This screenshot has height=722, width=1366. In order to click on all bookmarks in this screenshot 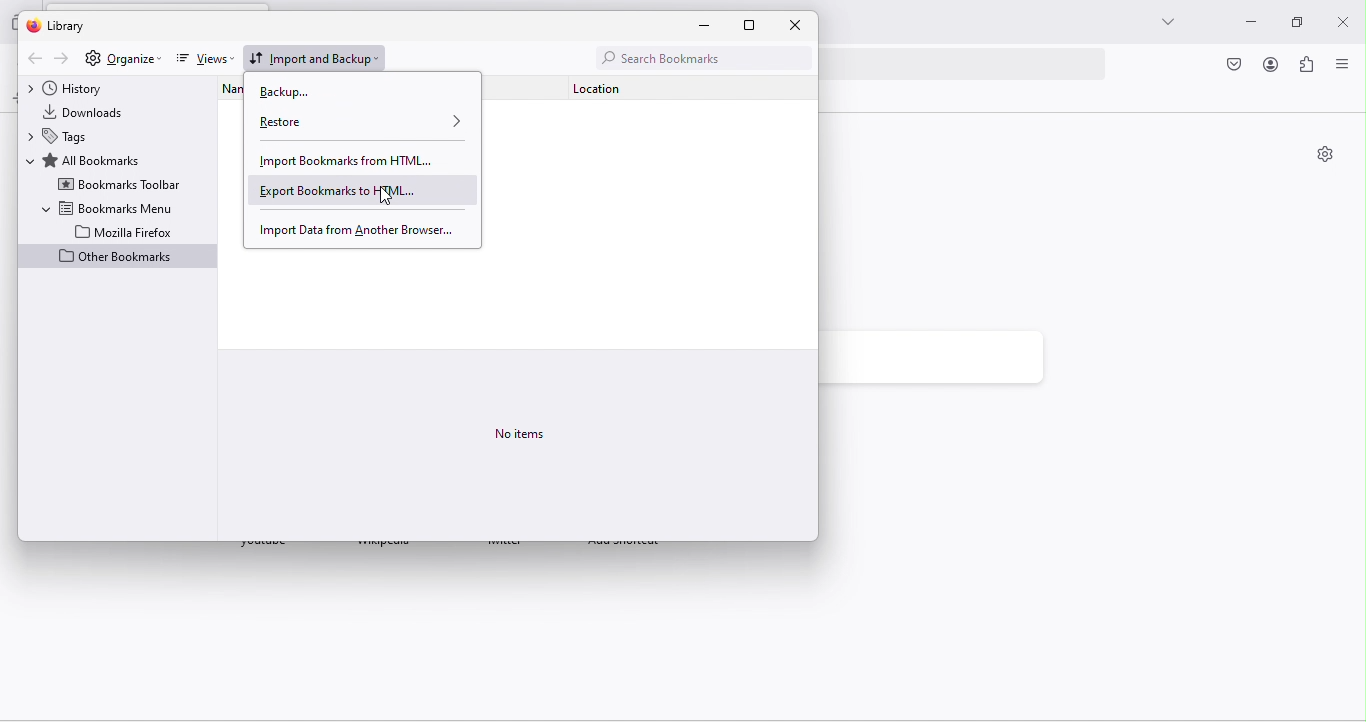, I will do `click(92, 160)`.